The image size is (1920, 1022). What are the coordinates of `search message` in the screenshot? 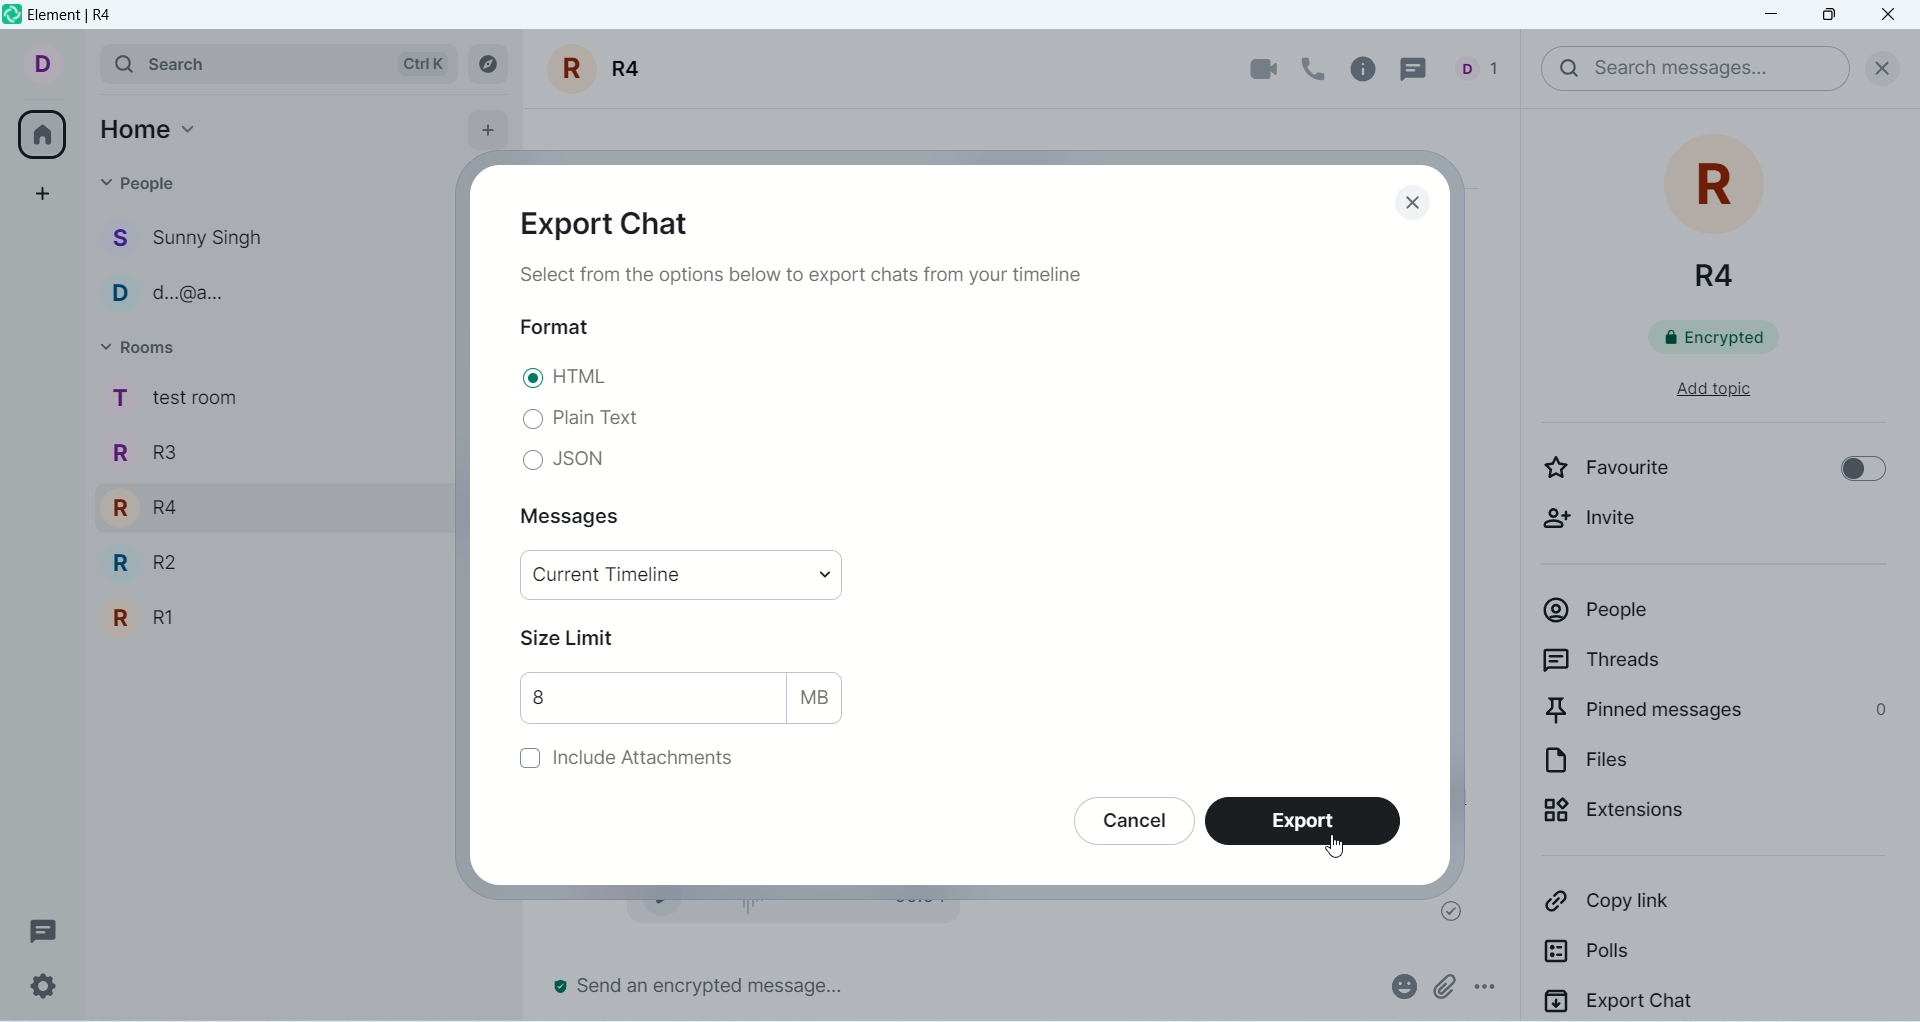 It's located at (1694, 69).